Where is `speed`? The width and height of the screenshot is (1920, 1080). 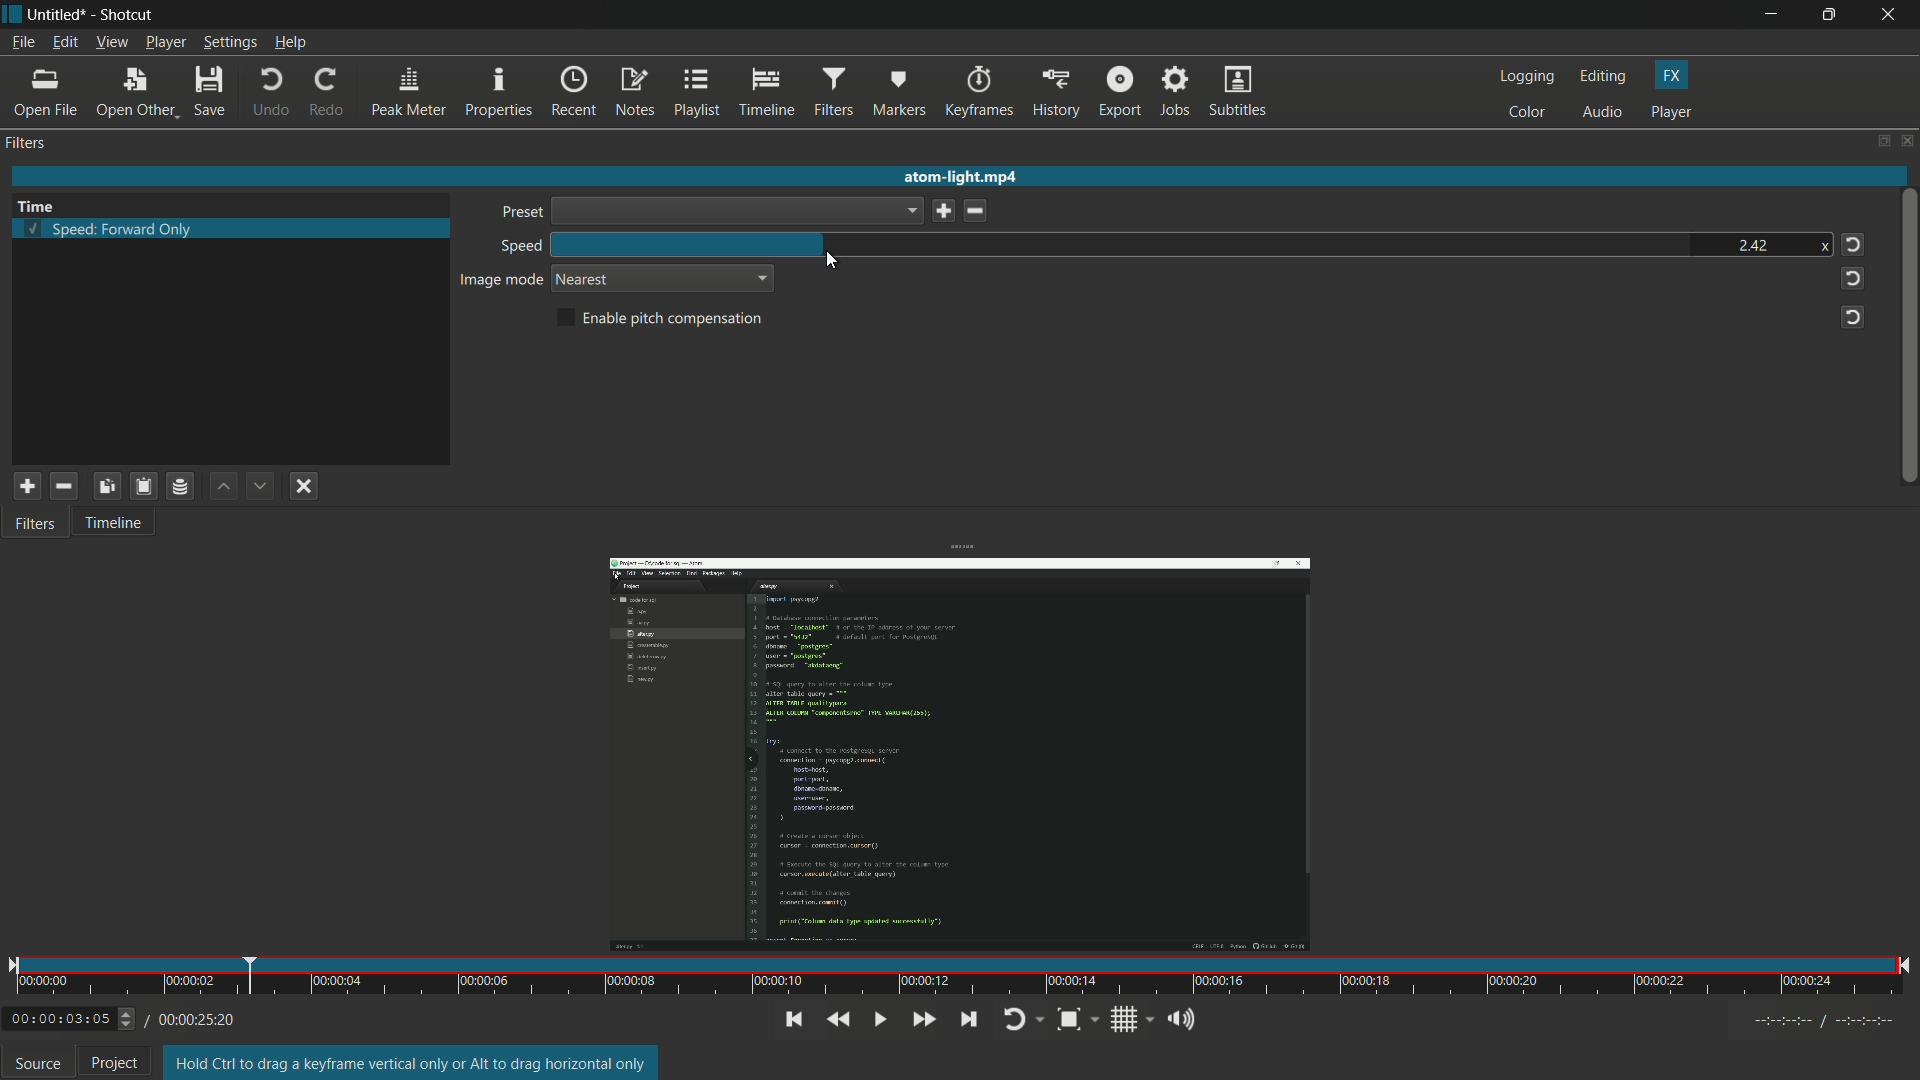
speed is located at coordinates (518, 247).